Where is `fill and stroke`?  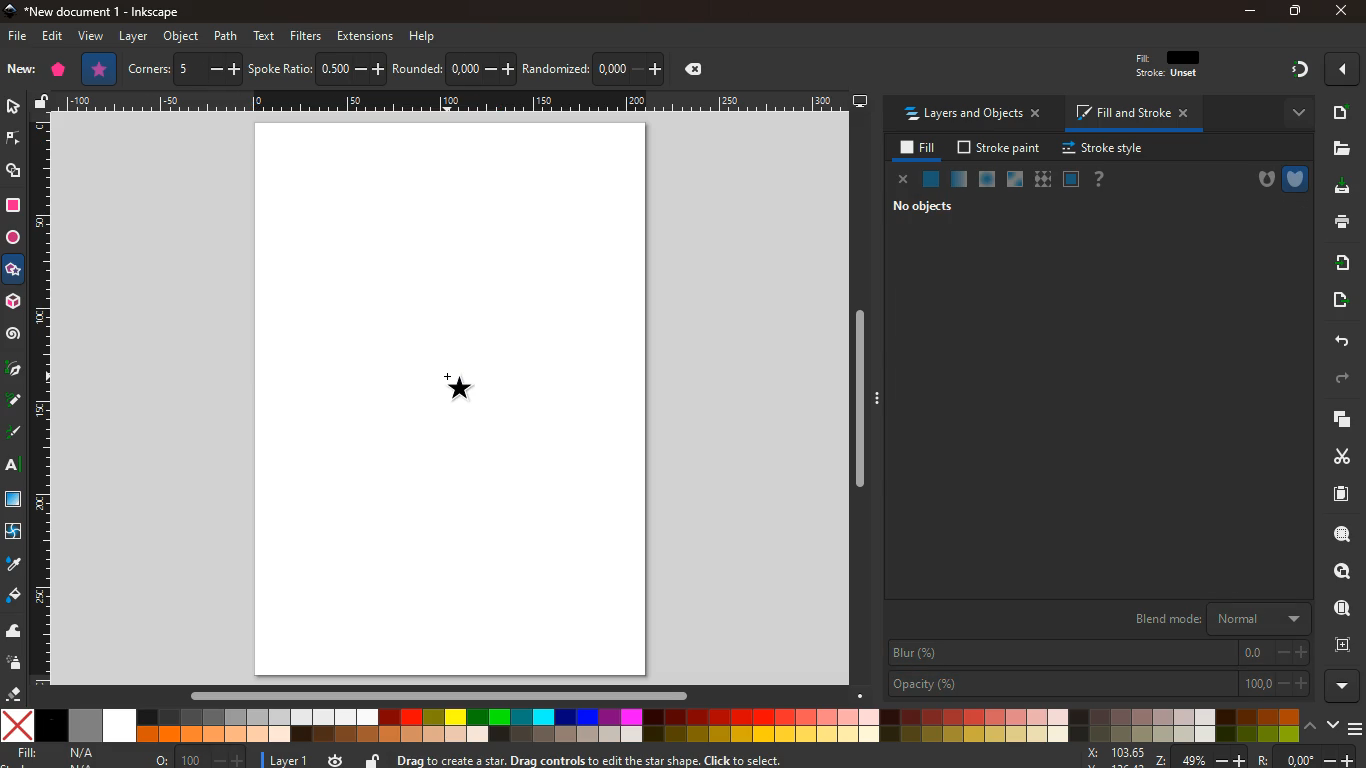
fill and stroke is located at coordinates (1128, 115).